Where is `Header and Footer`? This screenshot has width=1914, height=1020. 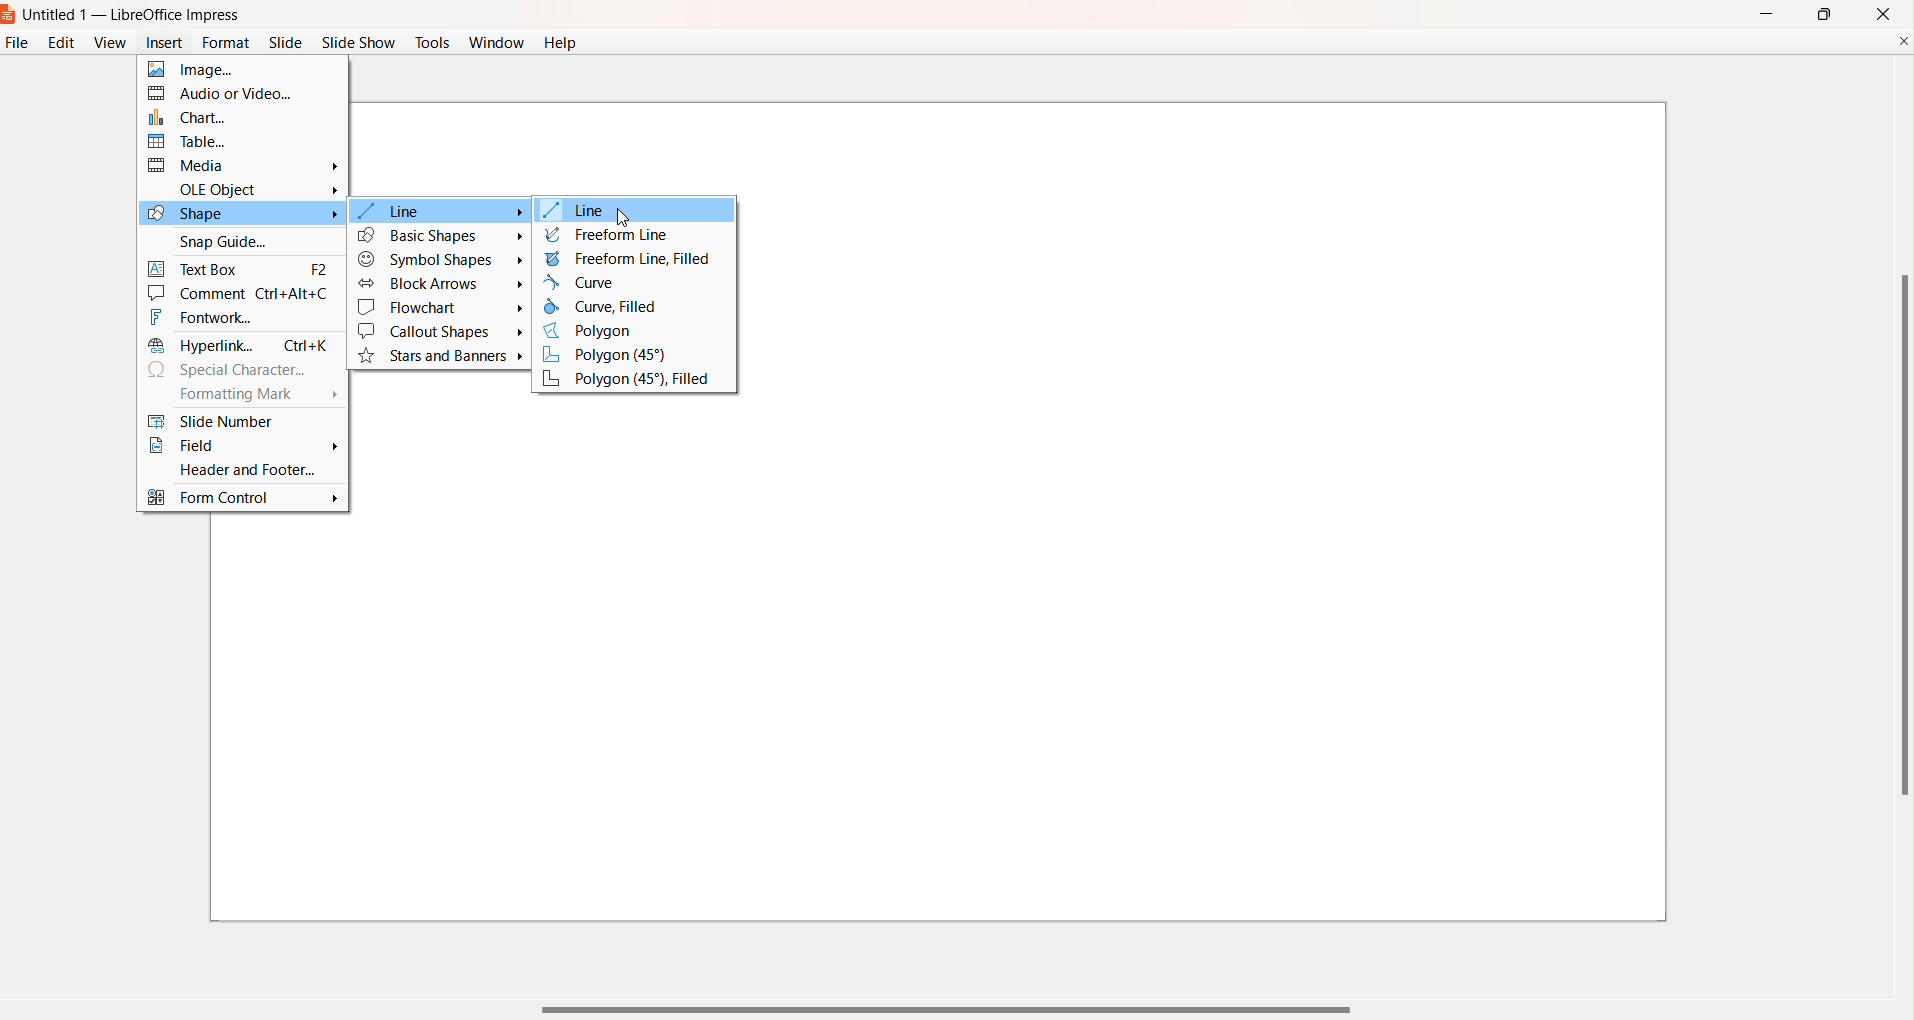
Header and Footer is located at coordinates (238, 469).